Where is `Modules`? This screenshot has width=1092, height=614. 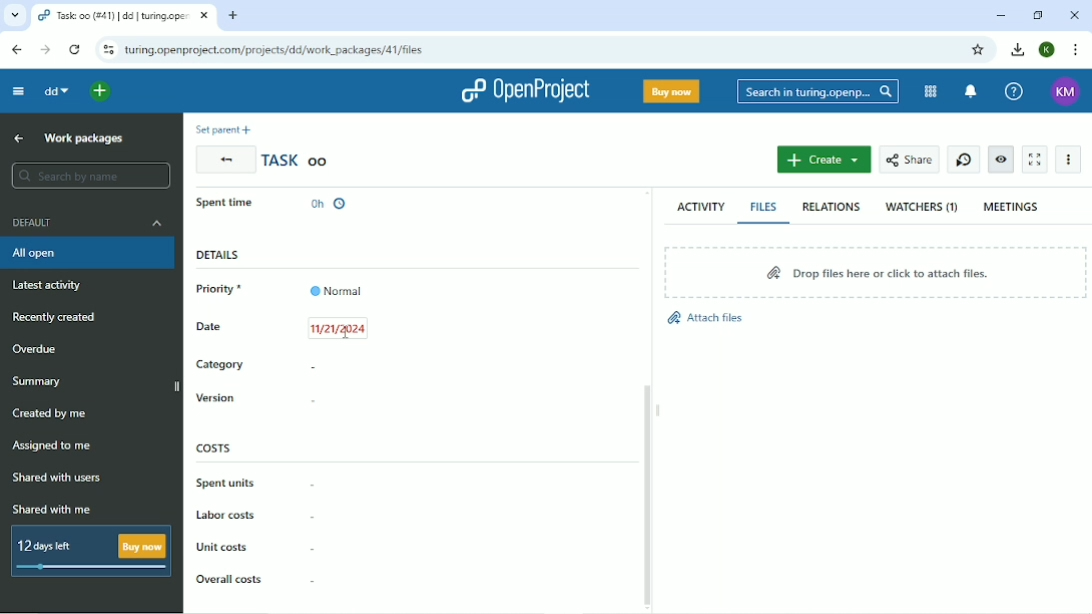 Modules is located at coordinates (930, 91).